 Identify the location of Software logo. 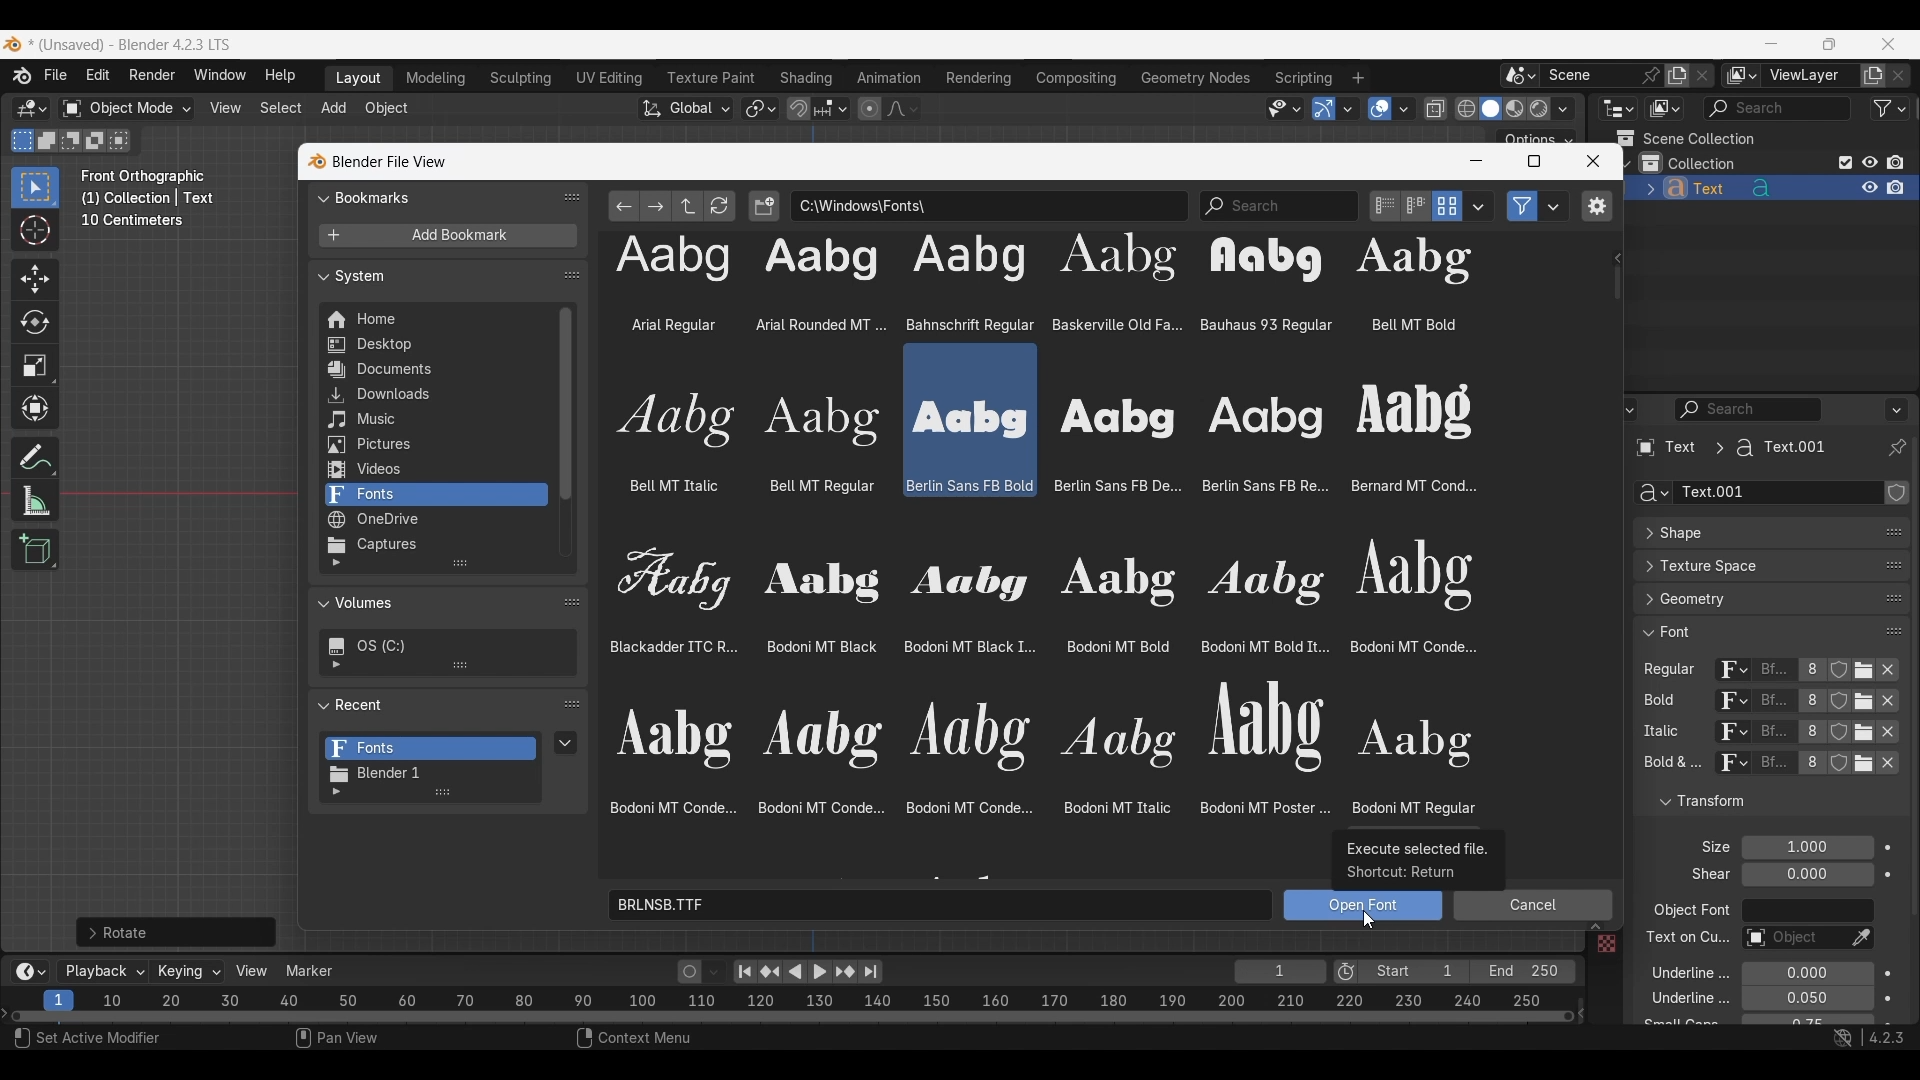
(12, 44).